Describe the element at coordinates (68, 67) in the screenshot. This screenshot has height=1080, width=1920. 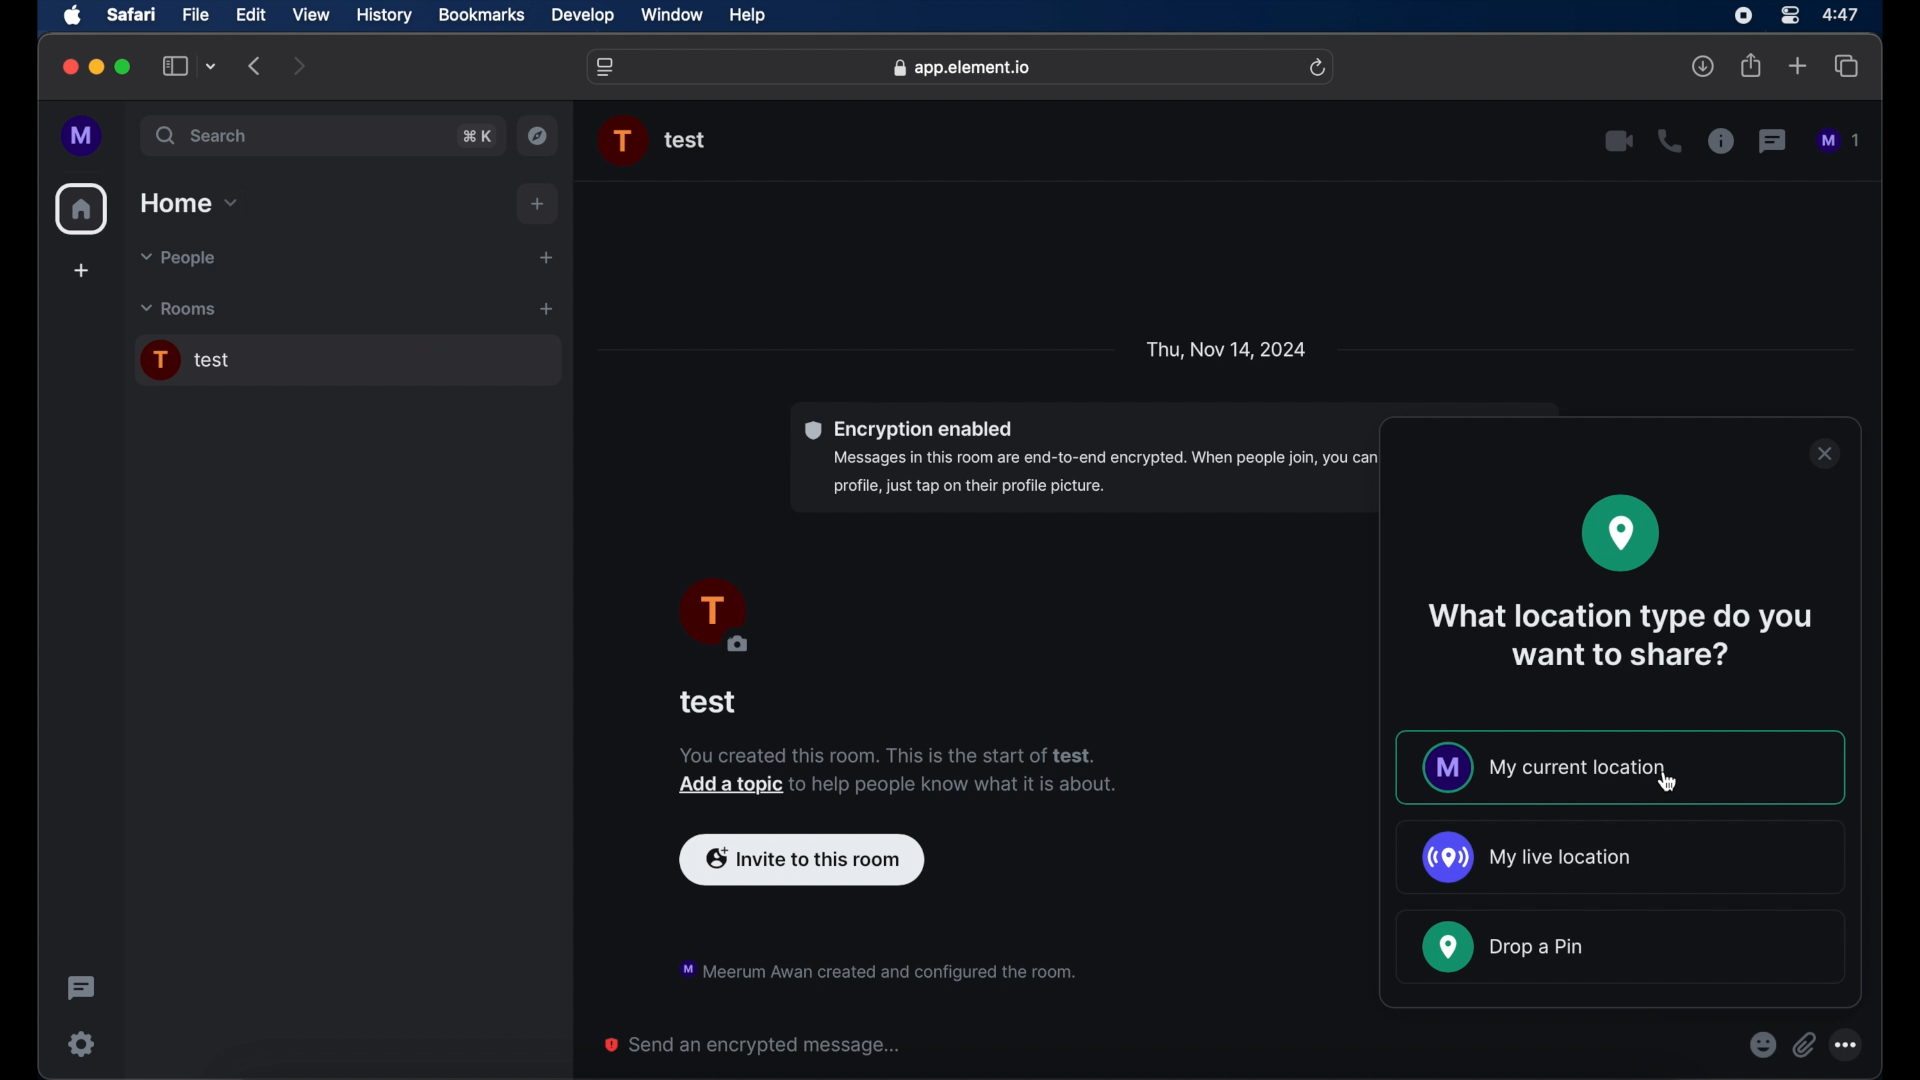
I see `close` at that location.